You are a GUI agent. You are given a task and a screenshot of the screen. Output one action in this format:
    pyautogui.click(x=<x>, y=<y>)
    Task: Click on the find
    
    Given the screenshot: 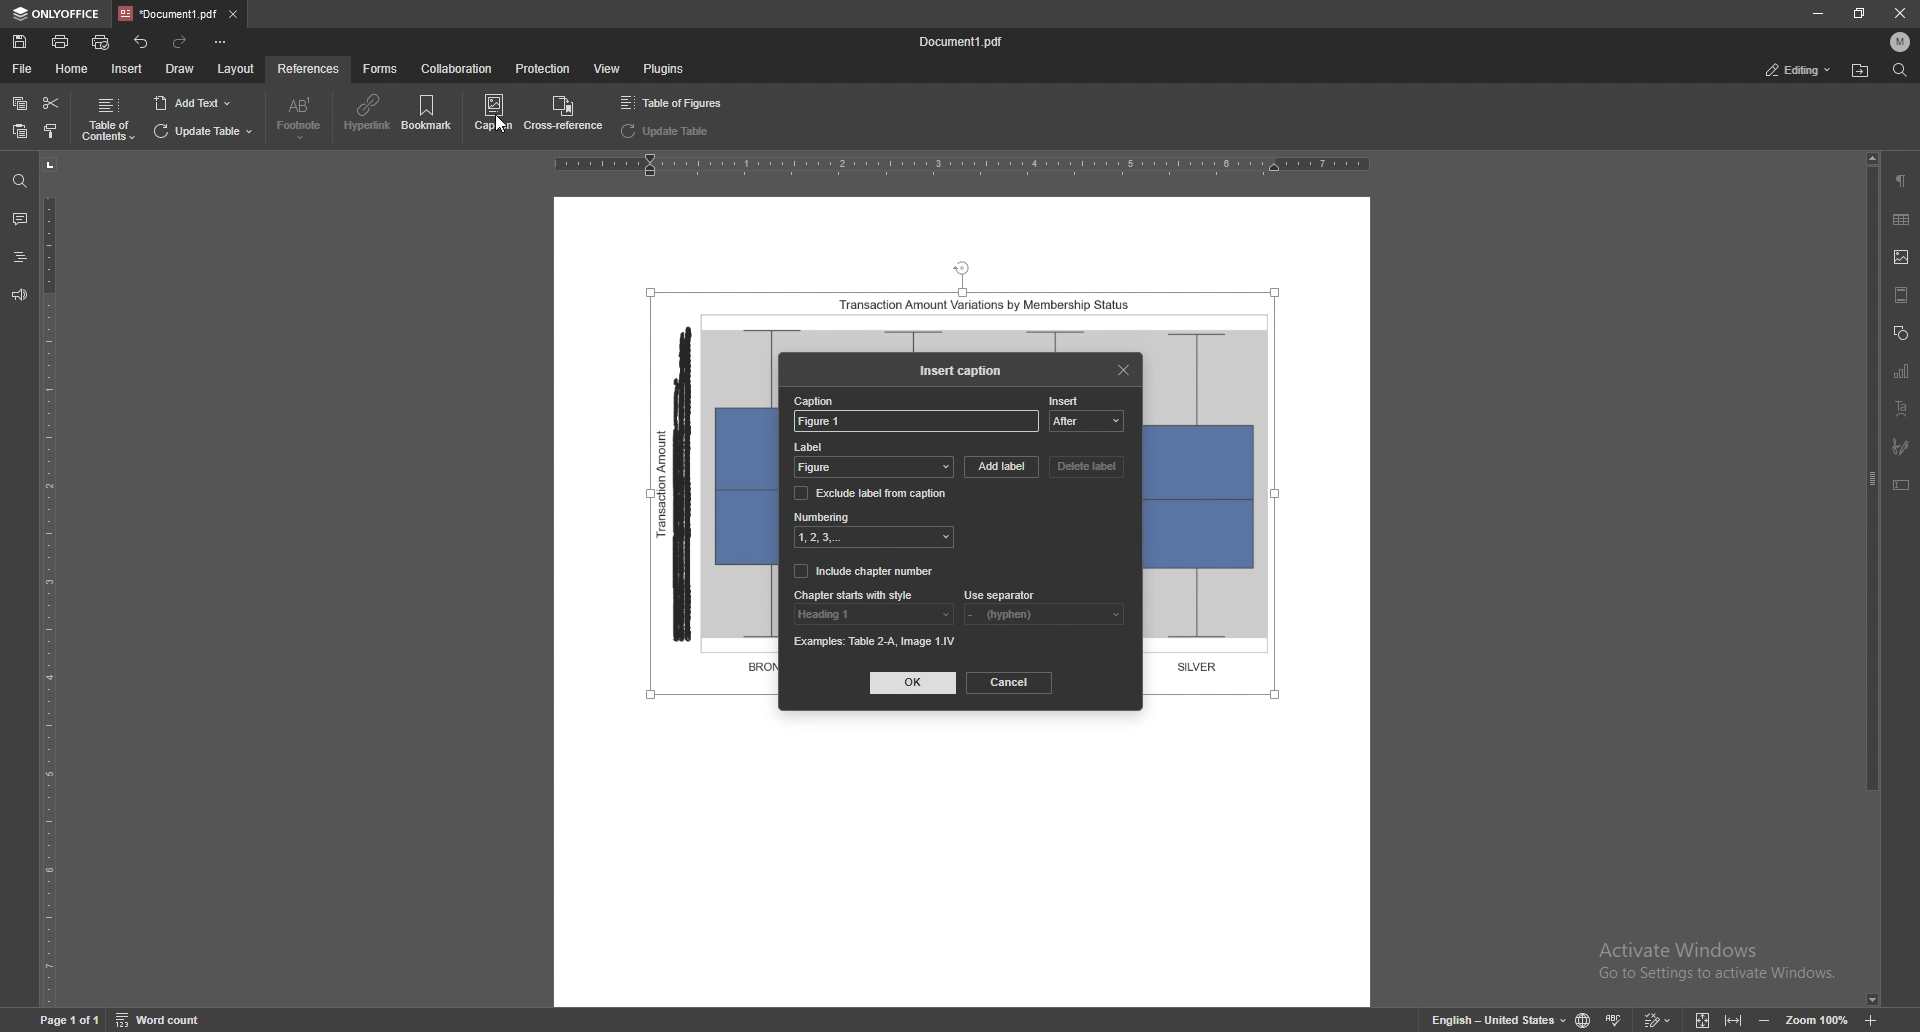 What is the action you would take?
    pyautogui.click(x=20, y=182)
    